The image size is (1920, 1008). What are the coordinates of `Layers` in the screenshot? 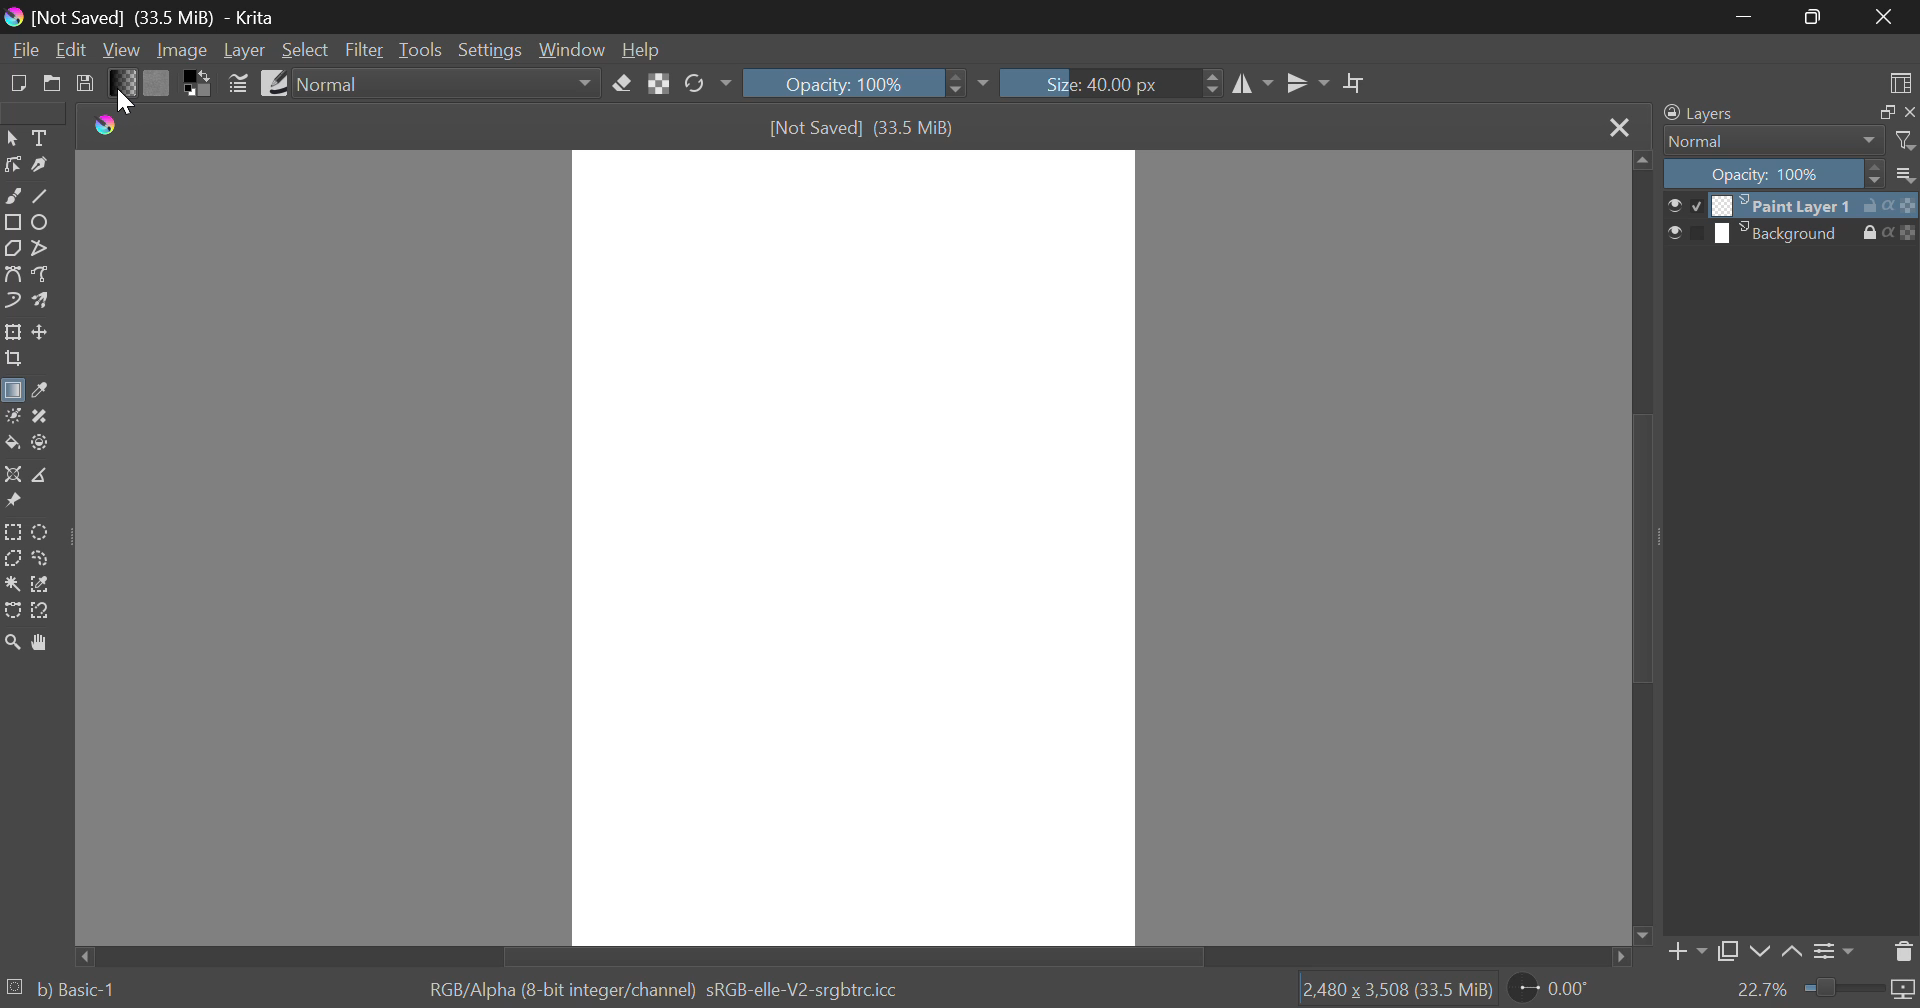 It's located at (1699, 114).